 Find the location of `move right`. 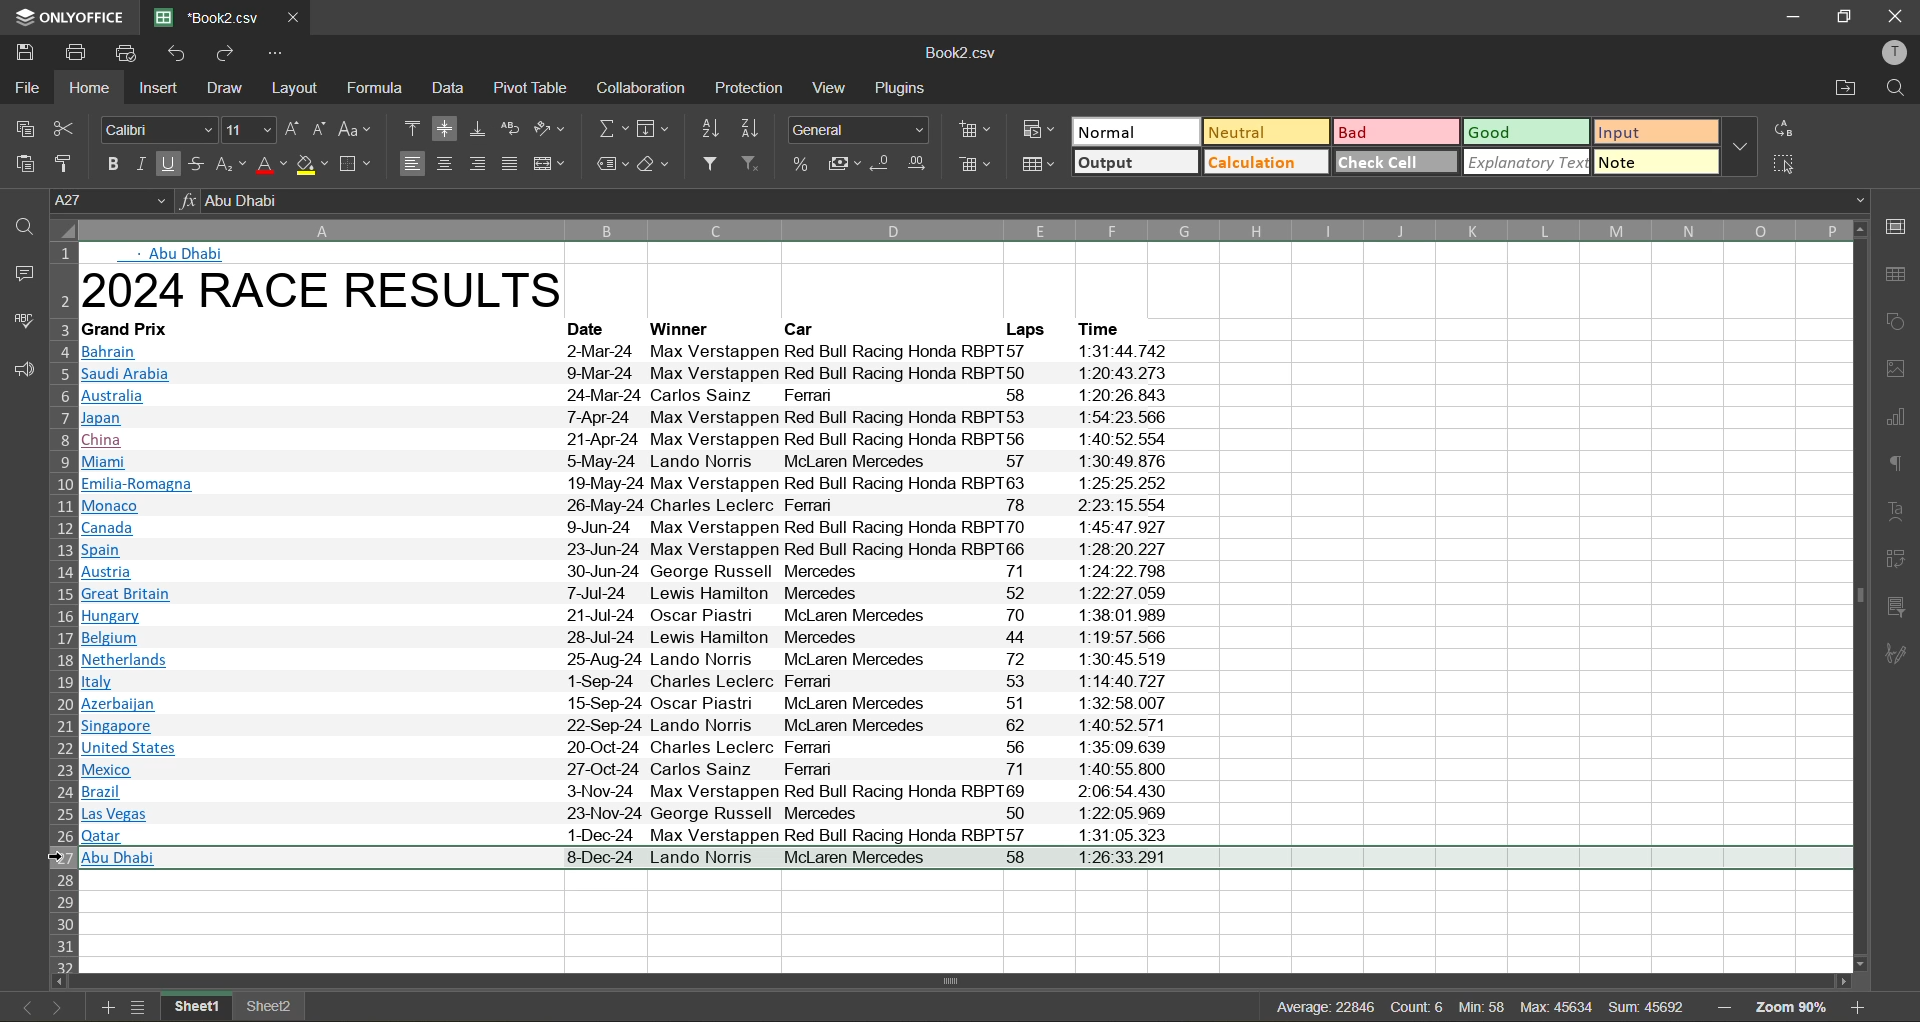

move right is located at coordinates (1841, 980).